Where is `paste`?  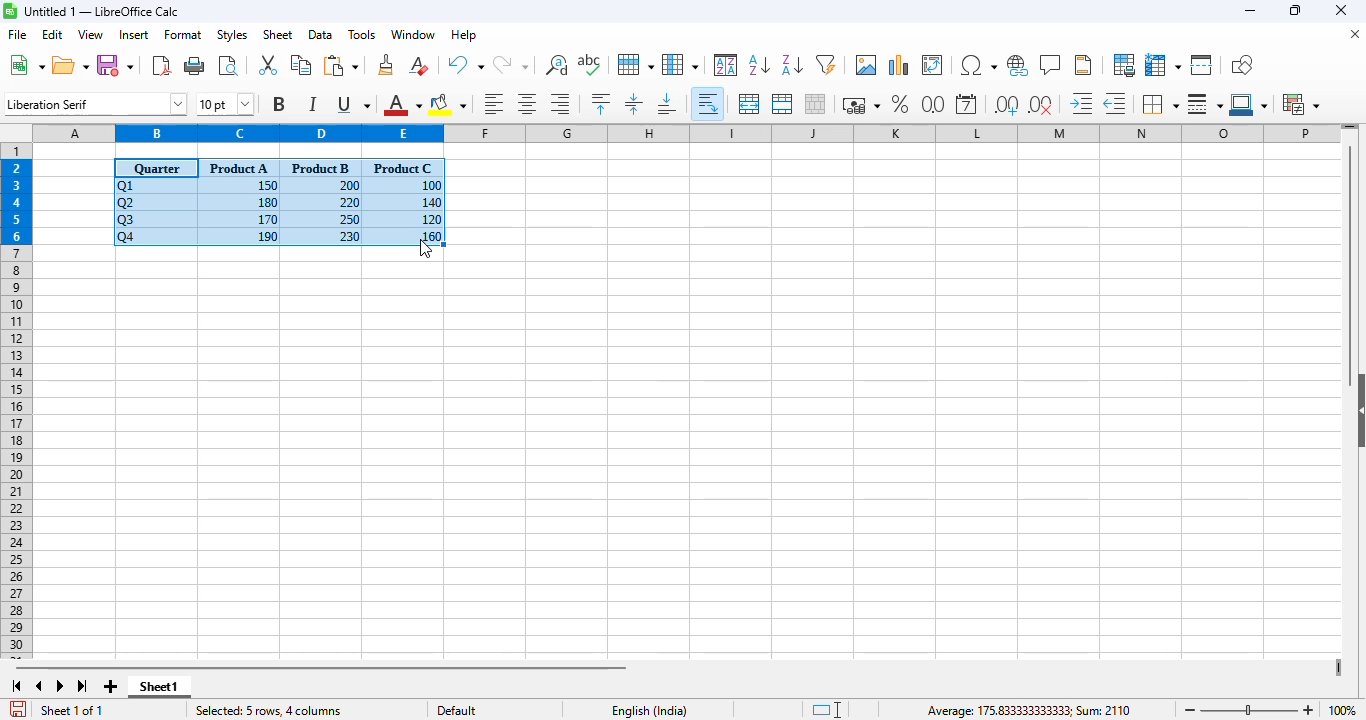 paste is located at coordinates (342, 65).